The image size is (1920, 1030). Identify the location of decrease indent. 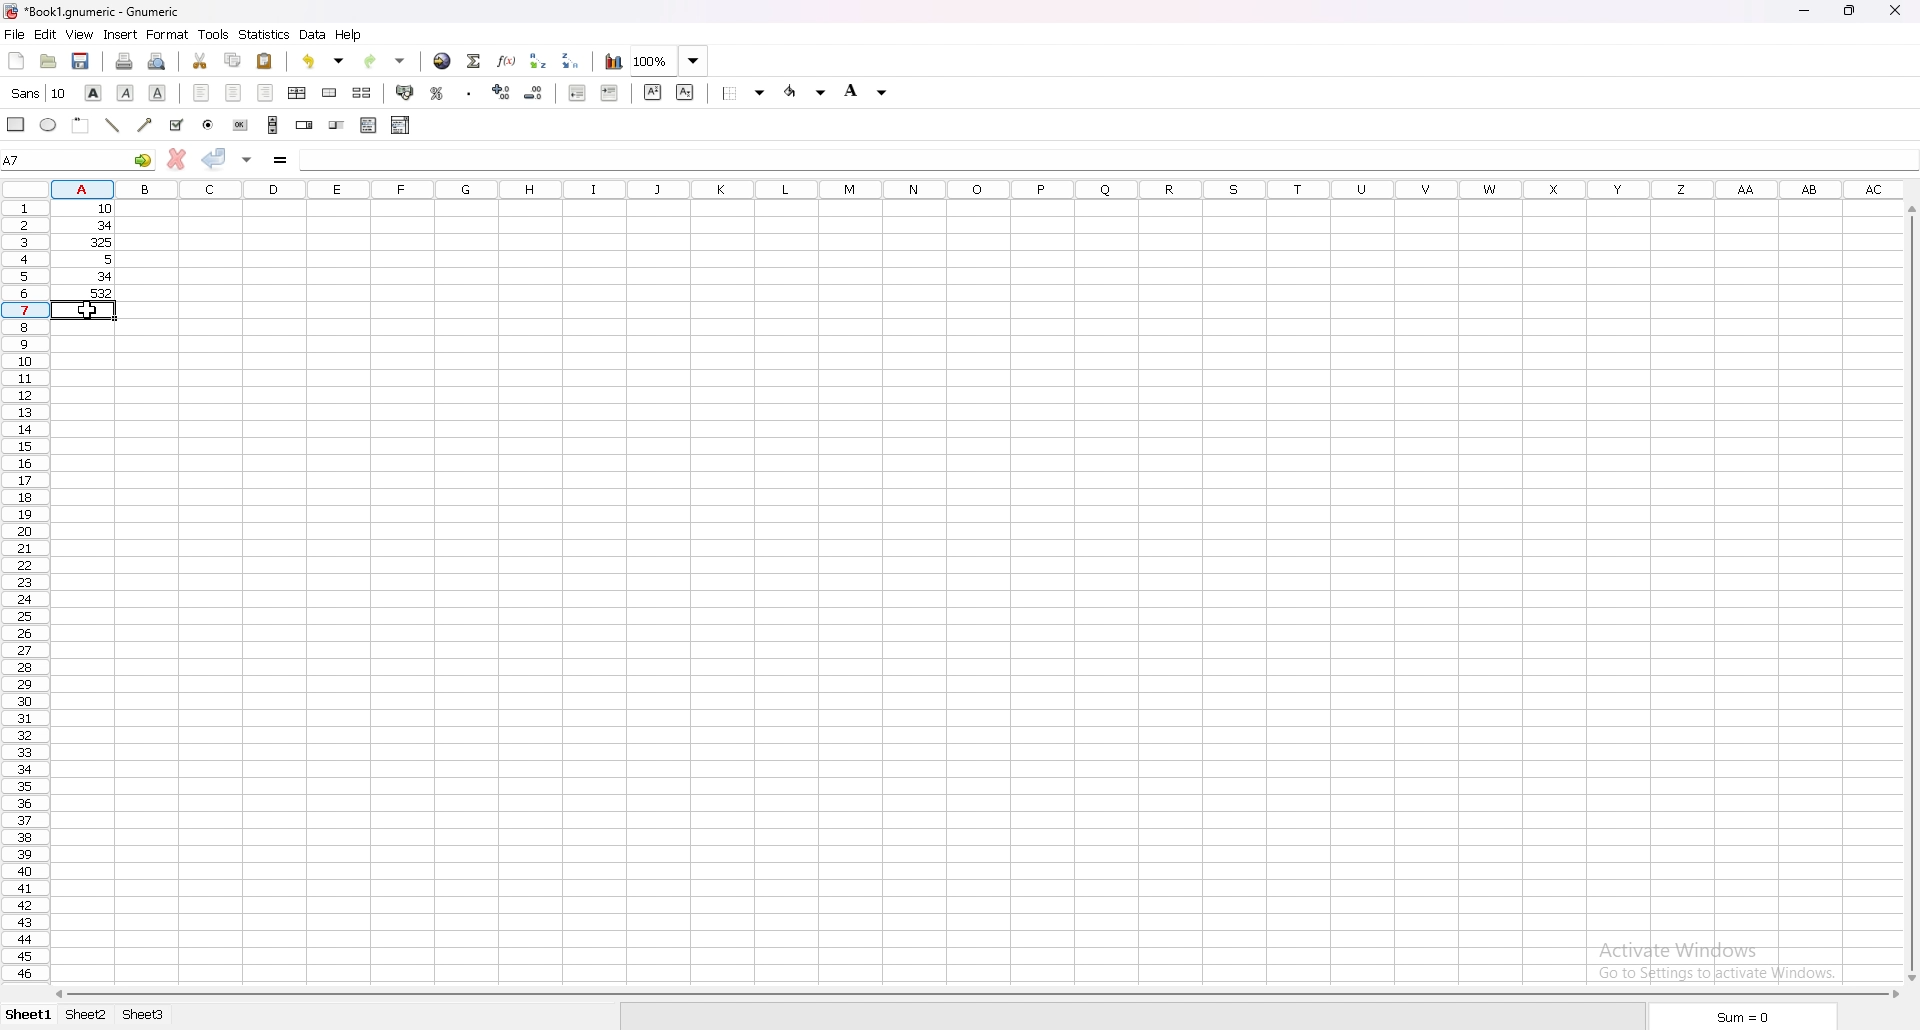
(578, 93).